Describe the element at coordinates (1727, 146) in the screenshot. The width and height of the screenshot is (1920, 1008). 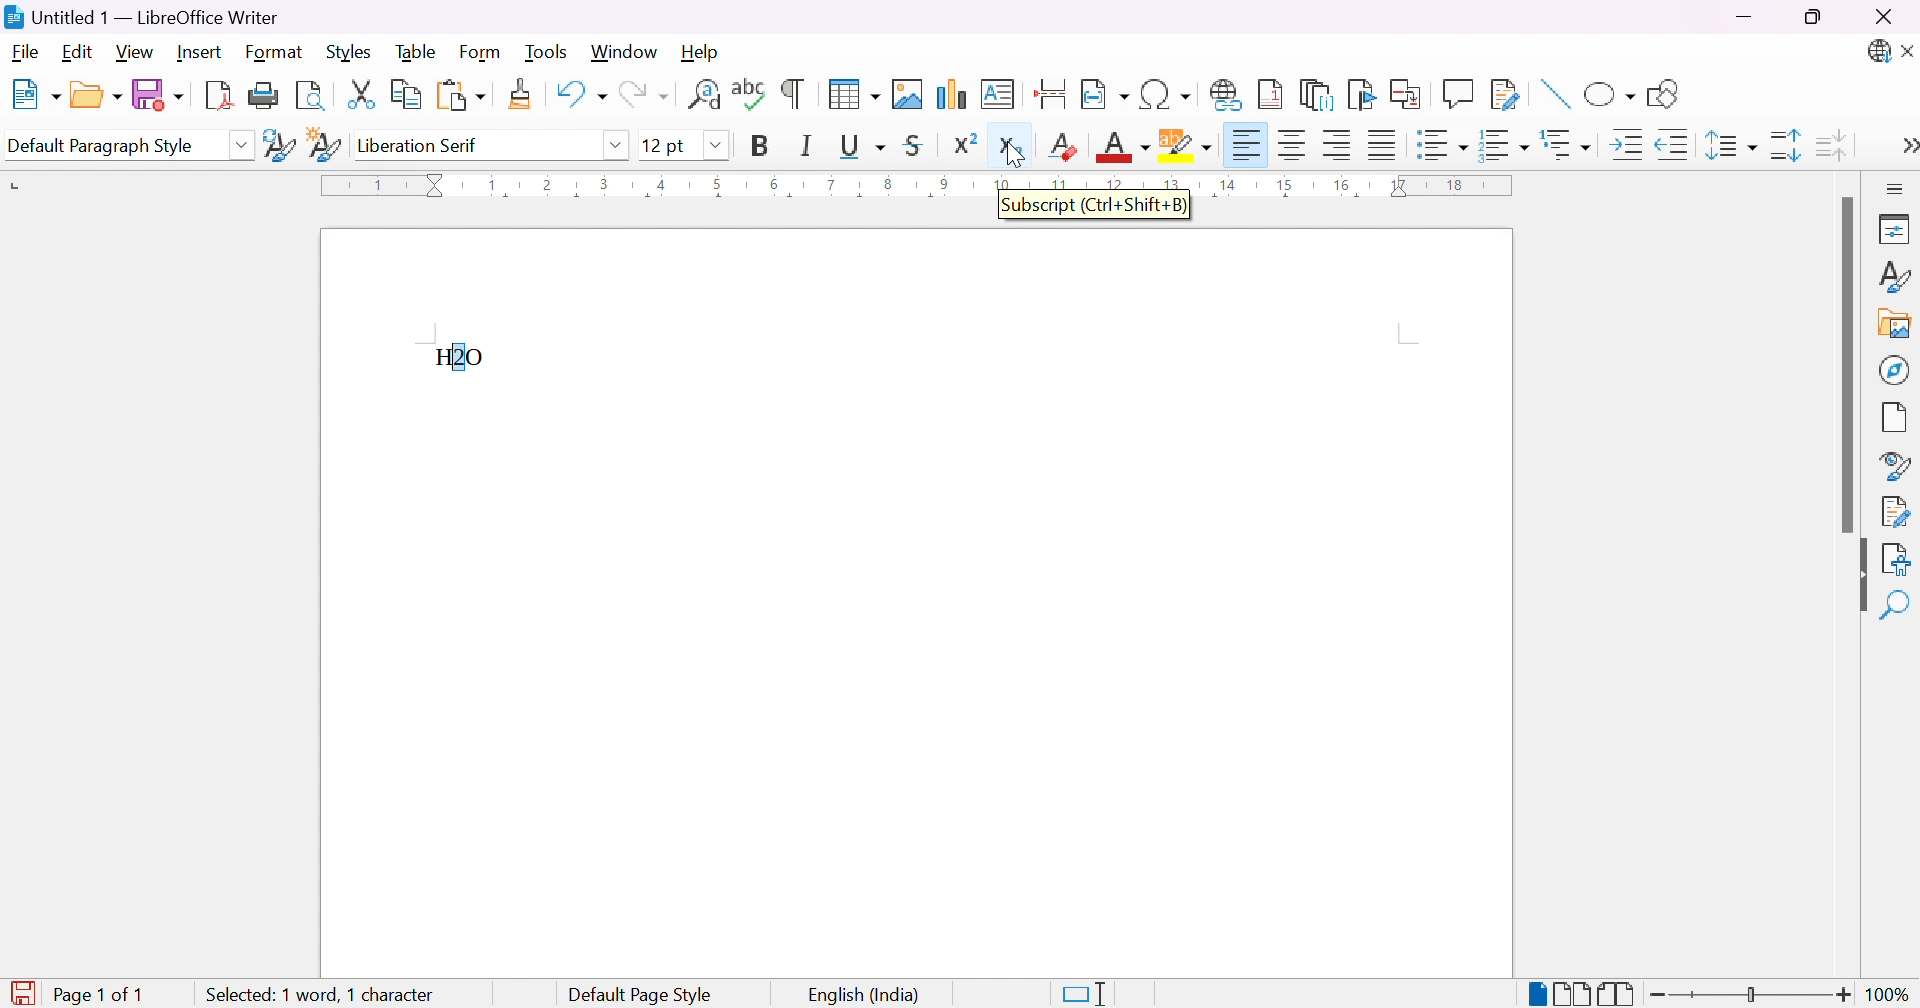
I see `Set line spacing` at that location.